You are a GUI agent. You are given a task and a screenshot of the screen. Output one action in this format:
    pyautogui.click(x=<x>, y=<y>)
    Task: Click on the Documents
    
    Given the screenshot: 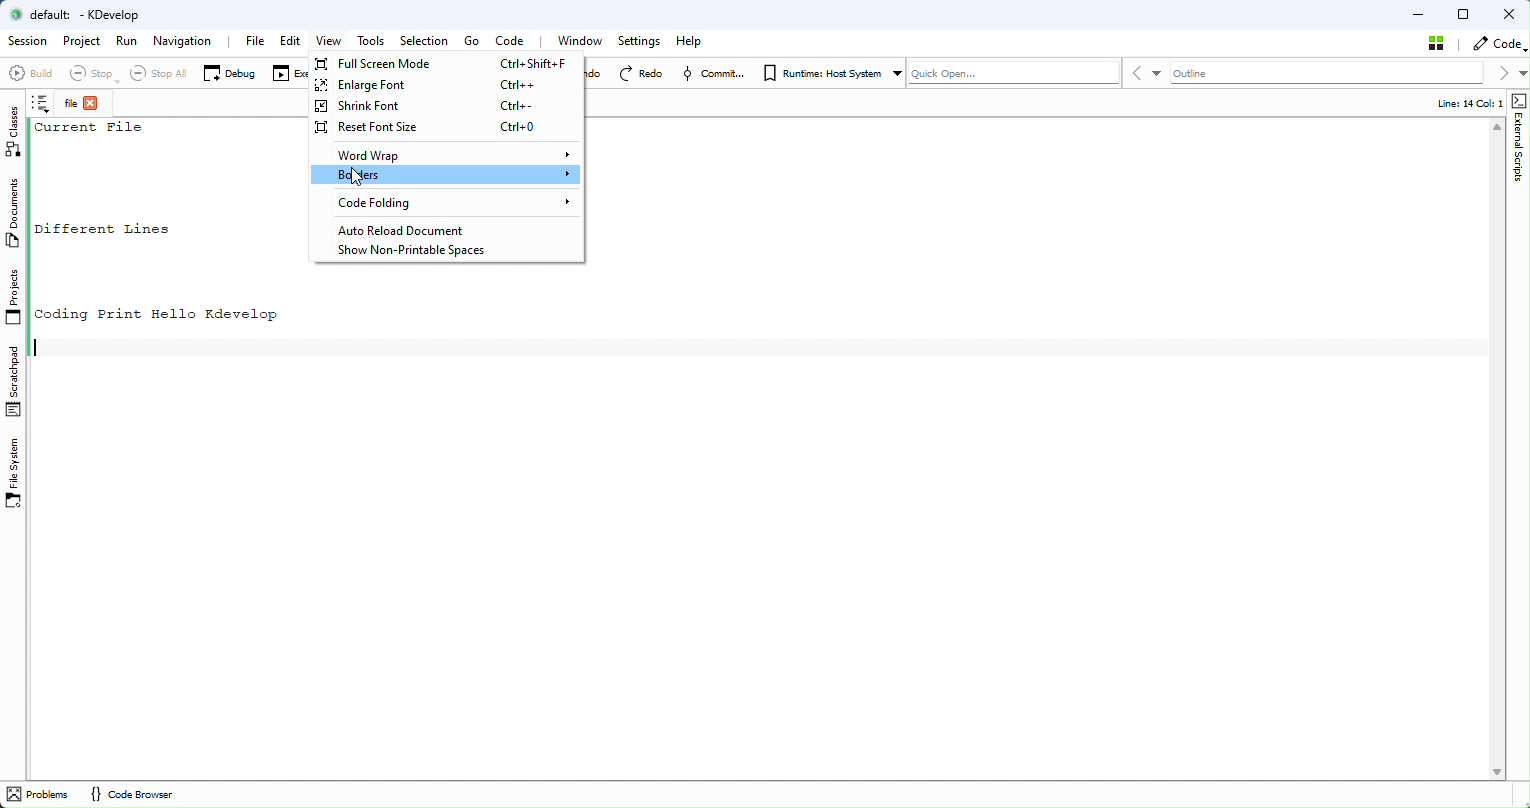 What is the action you would take?
    pyautogui.click(x=18, y=216)
    